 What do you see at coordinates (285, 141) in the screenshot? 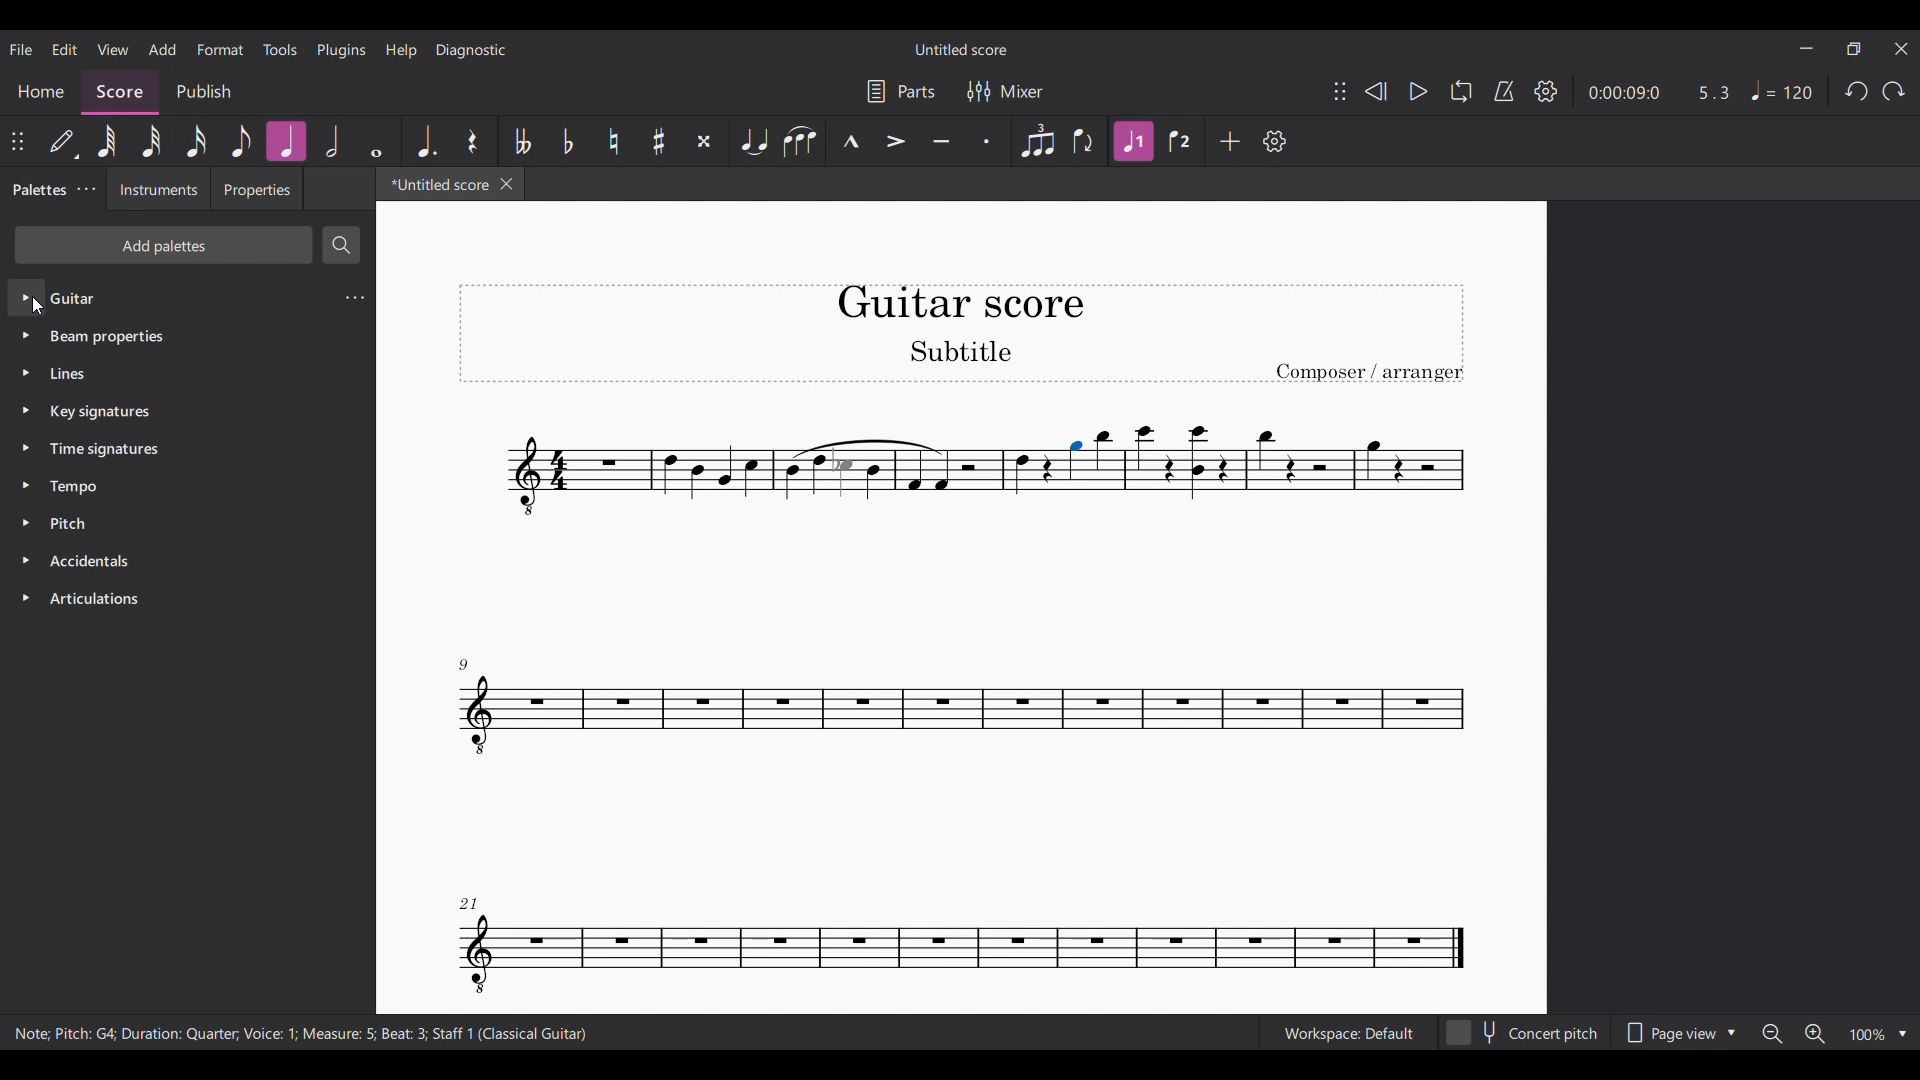
I see `Quarter note highlighted after current selection` at bounding box center [285, 141].